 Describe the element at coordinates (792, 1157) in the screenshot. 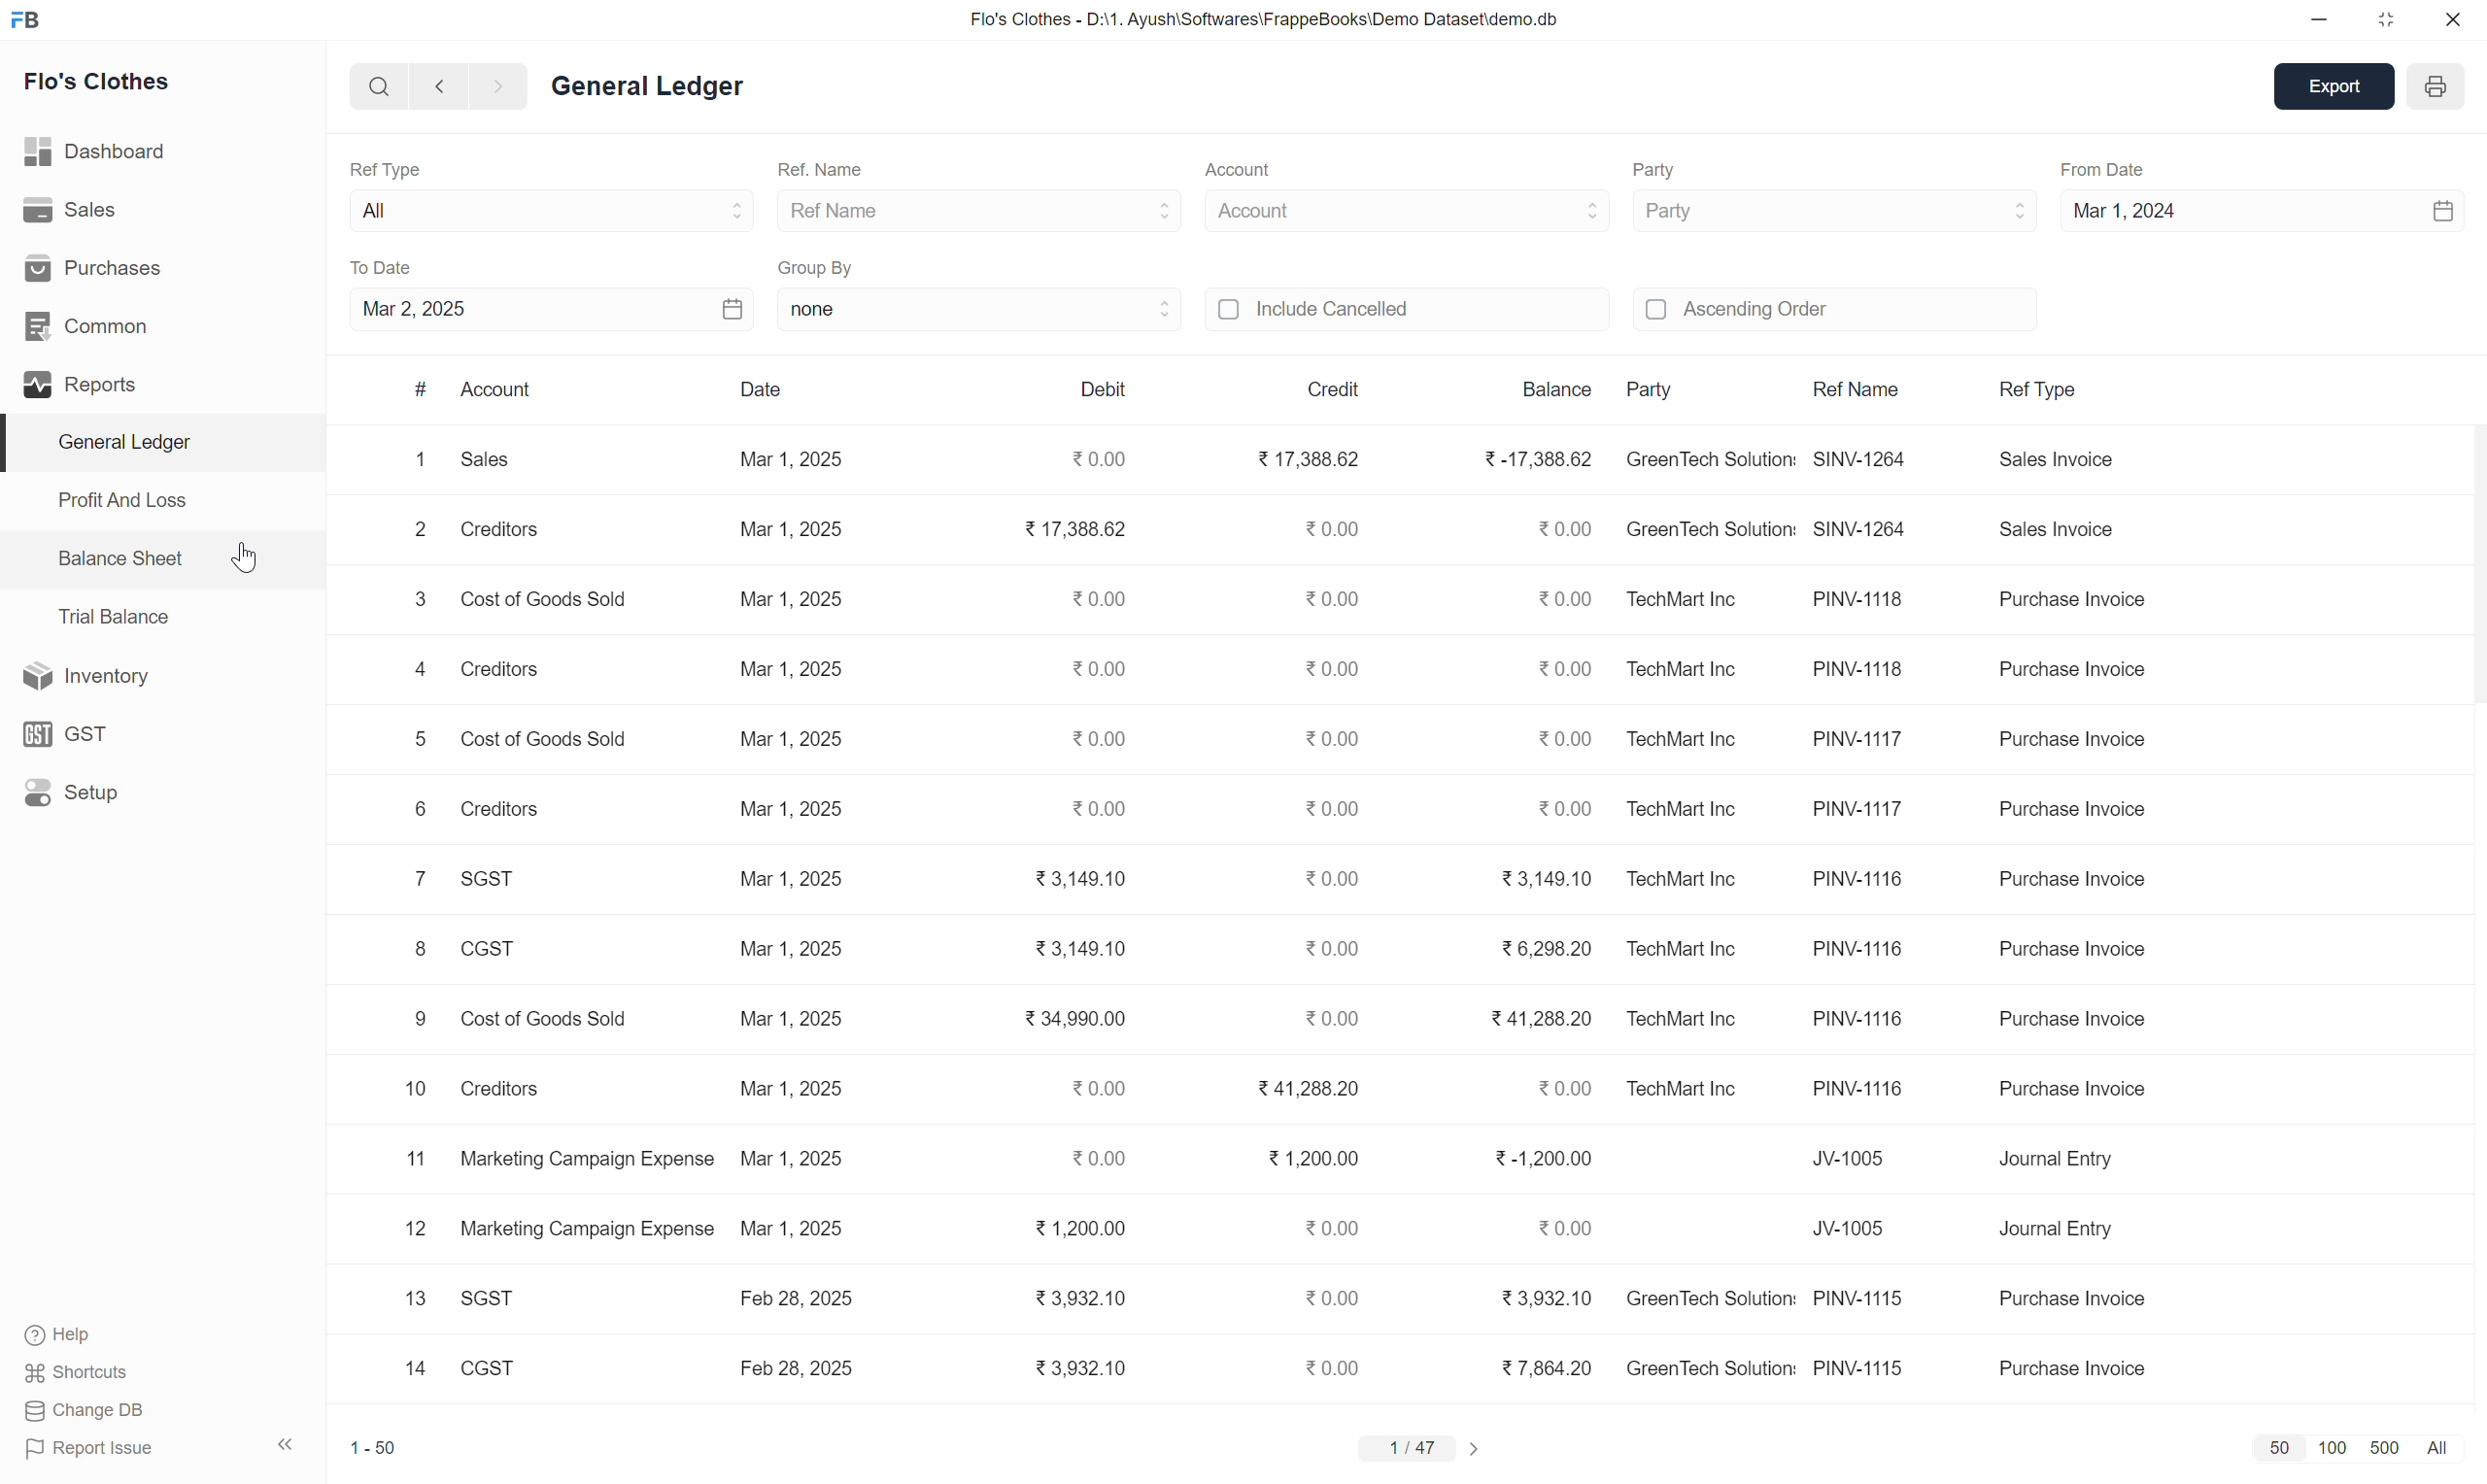

I see `Mar 1, 2025` at that location.